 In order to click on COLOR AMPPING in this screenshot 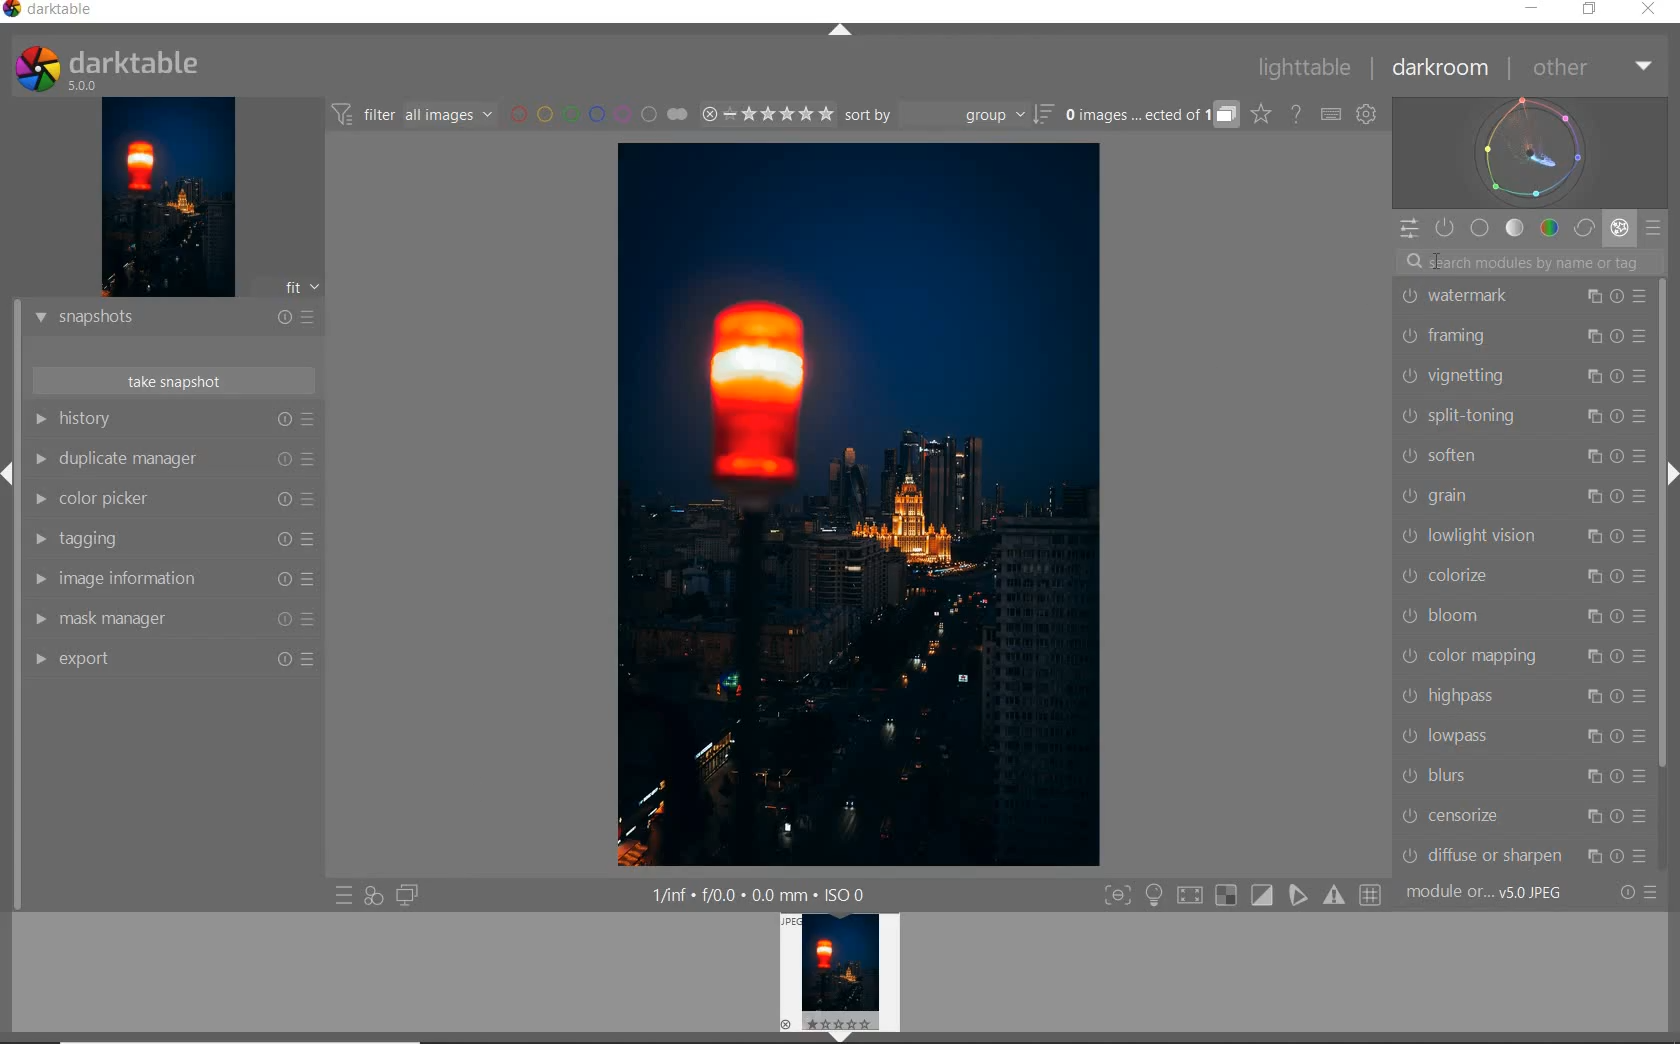, I will do `click(1478, 658)`.